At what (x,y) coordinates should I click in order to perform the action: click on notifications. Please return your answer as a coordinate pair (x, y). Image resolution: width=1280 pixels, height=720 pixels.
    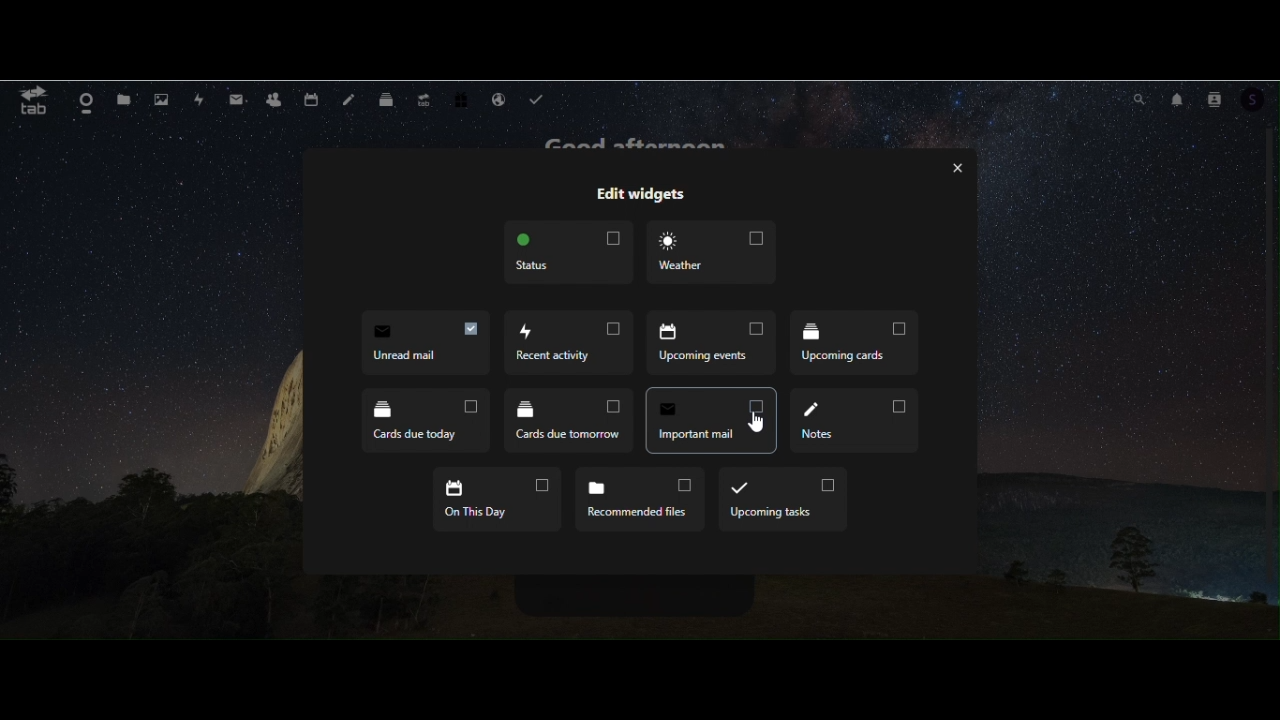
    Looking at the image, I should click on (1176, 97).